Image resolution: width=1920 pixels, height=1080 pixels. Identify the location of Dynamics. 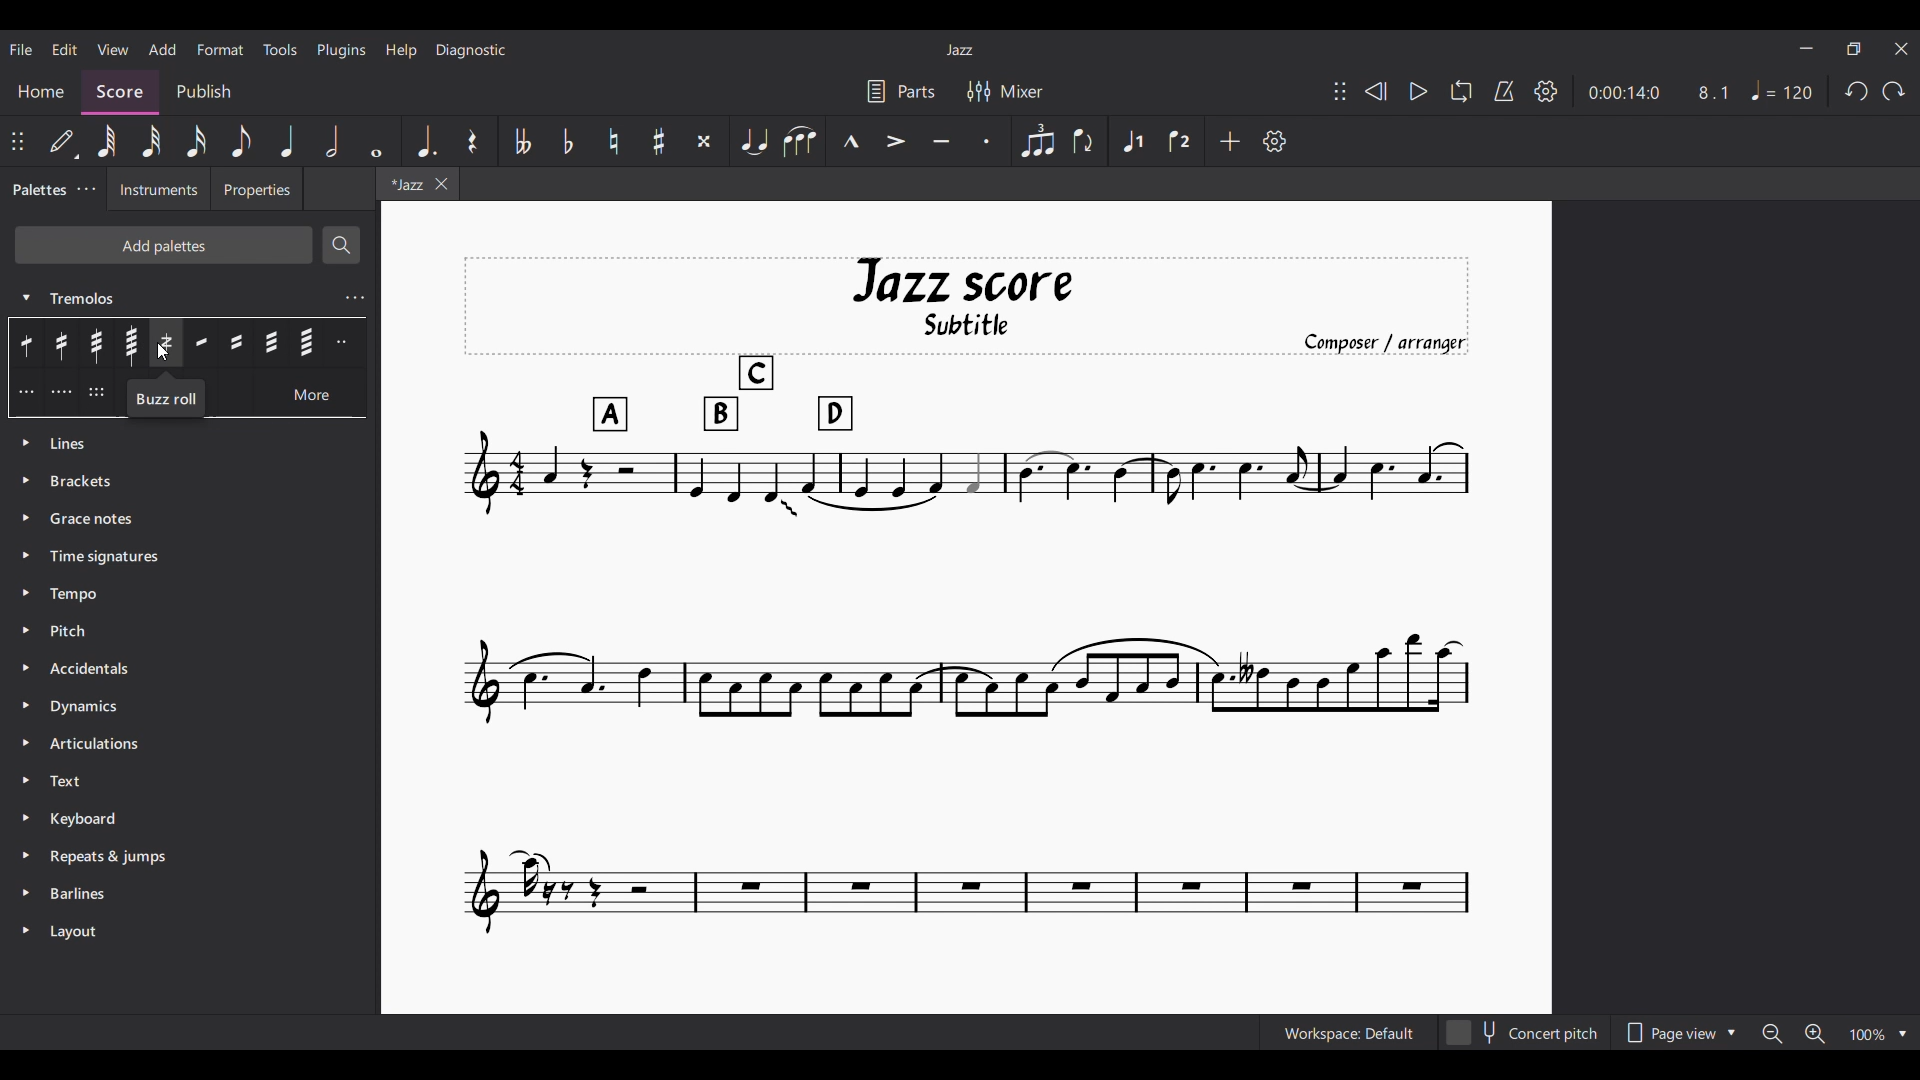
(191, 707).